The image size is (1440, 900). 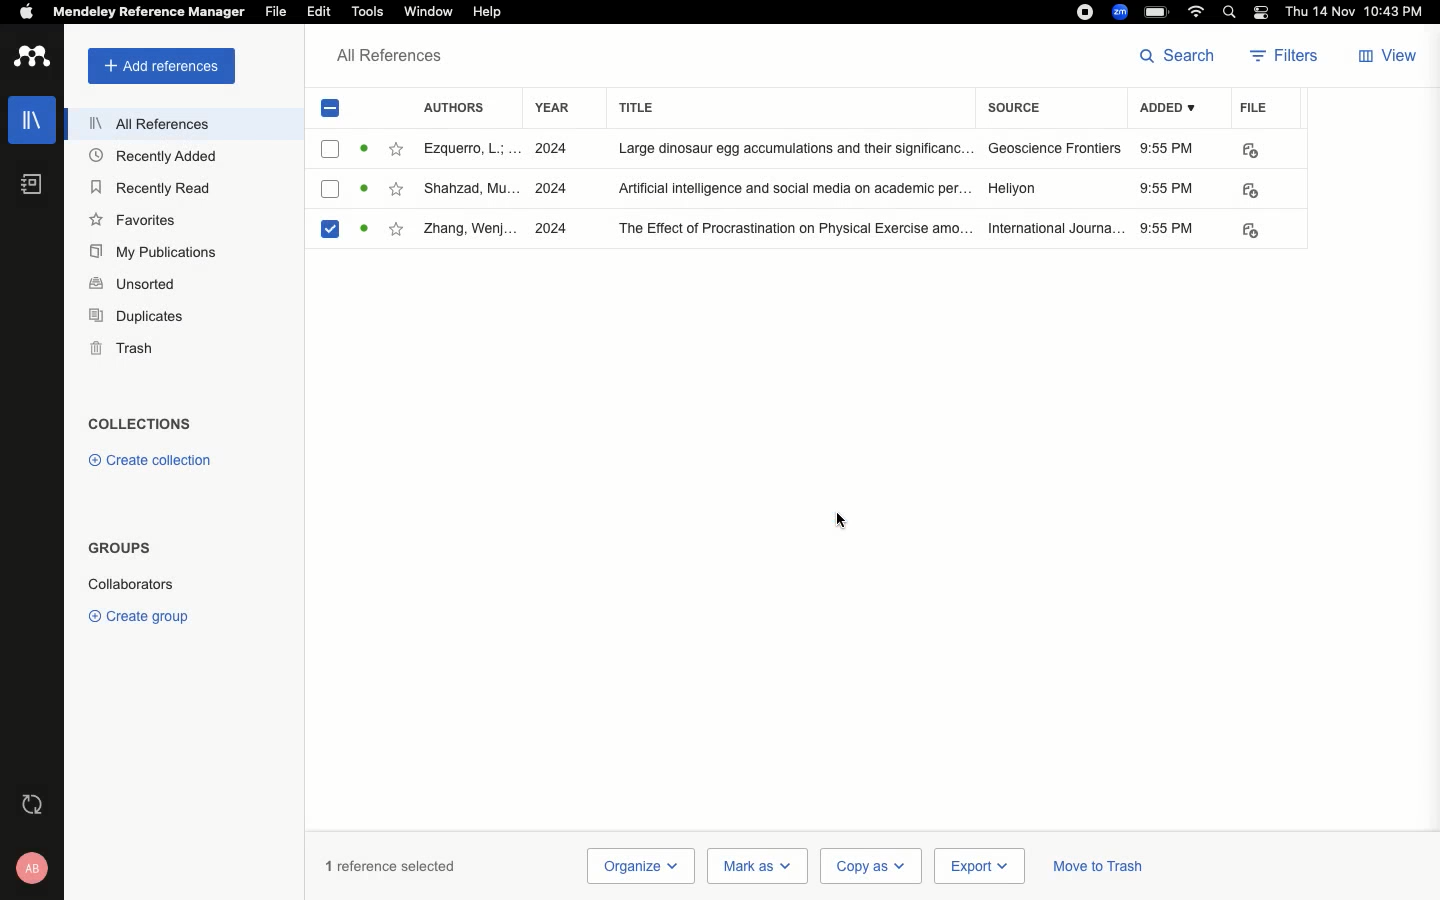 I want to click on Filters, so click(x=1286, y=58).